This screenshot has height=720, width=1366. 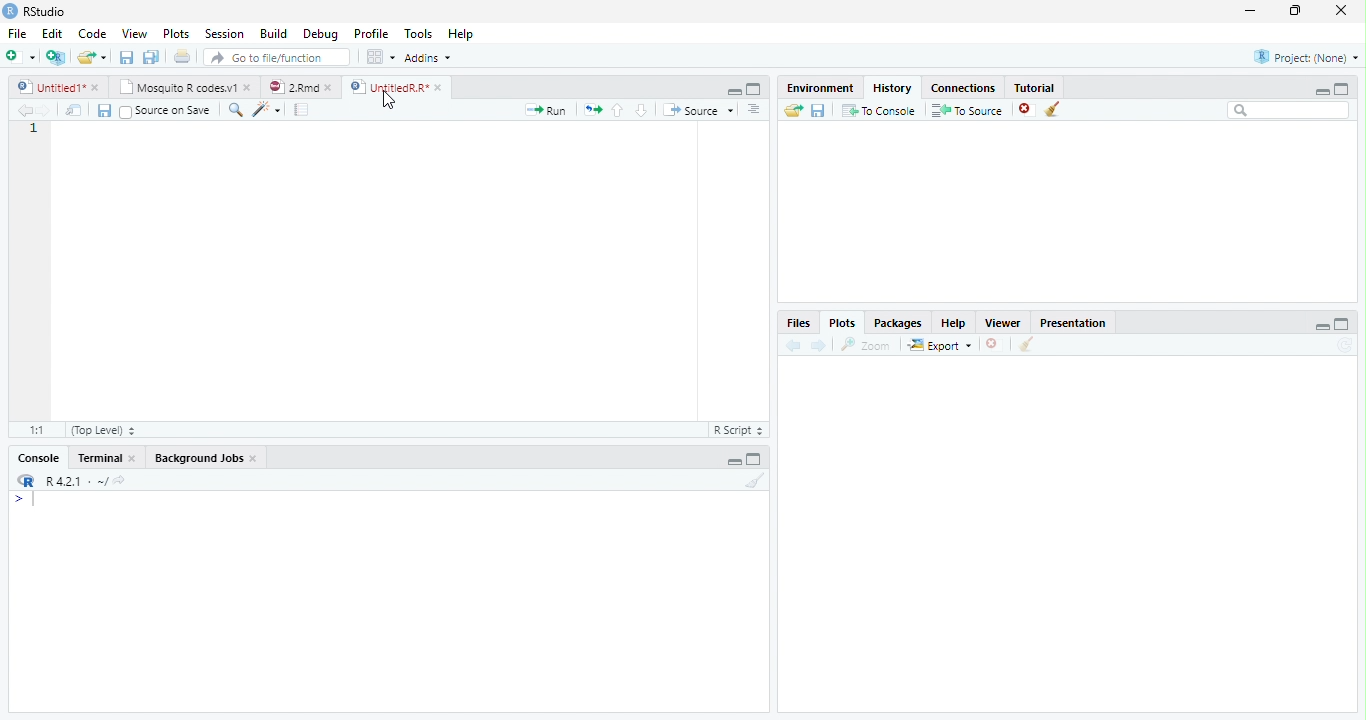 What do you see at coordinates (1296, 13) in the screenshot?
I see `Maximize` at bounding box center [1296, 13].